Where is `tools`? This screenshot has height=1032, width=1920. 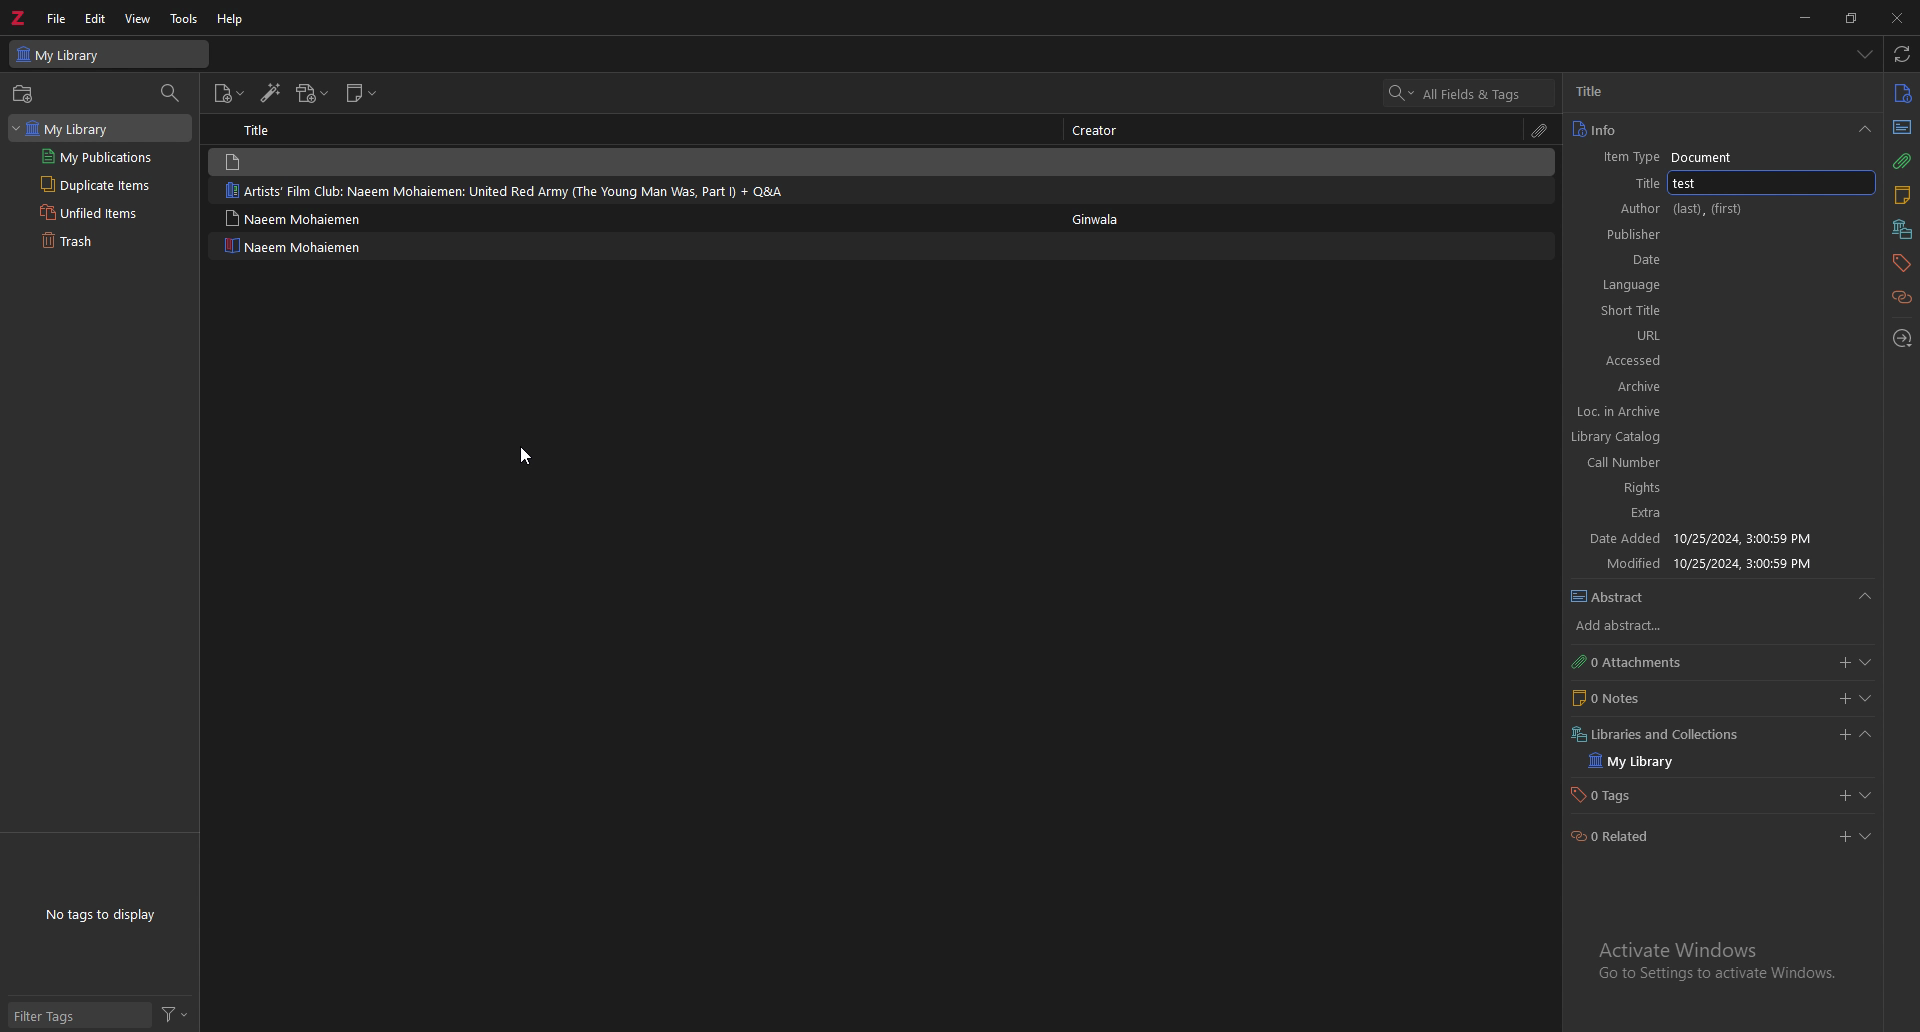 tools is located at coordinates (185, 18).